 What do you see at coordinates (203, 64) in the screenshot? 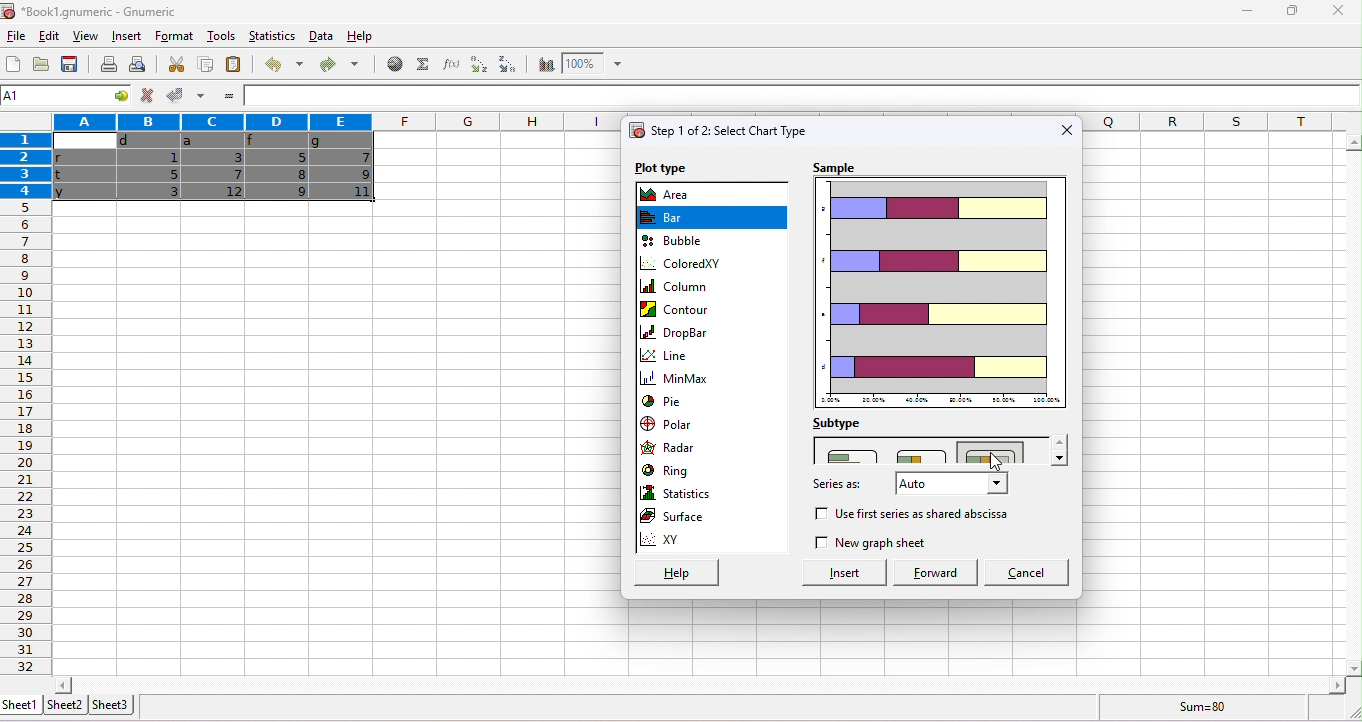
I see `copy` at bounding box center [203, 64].